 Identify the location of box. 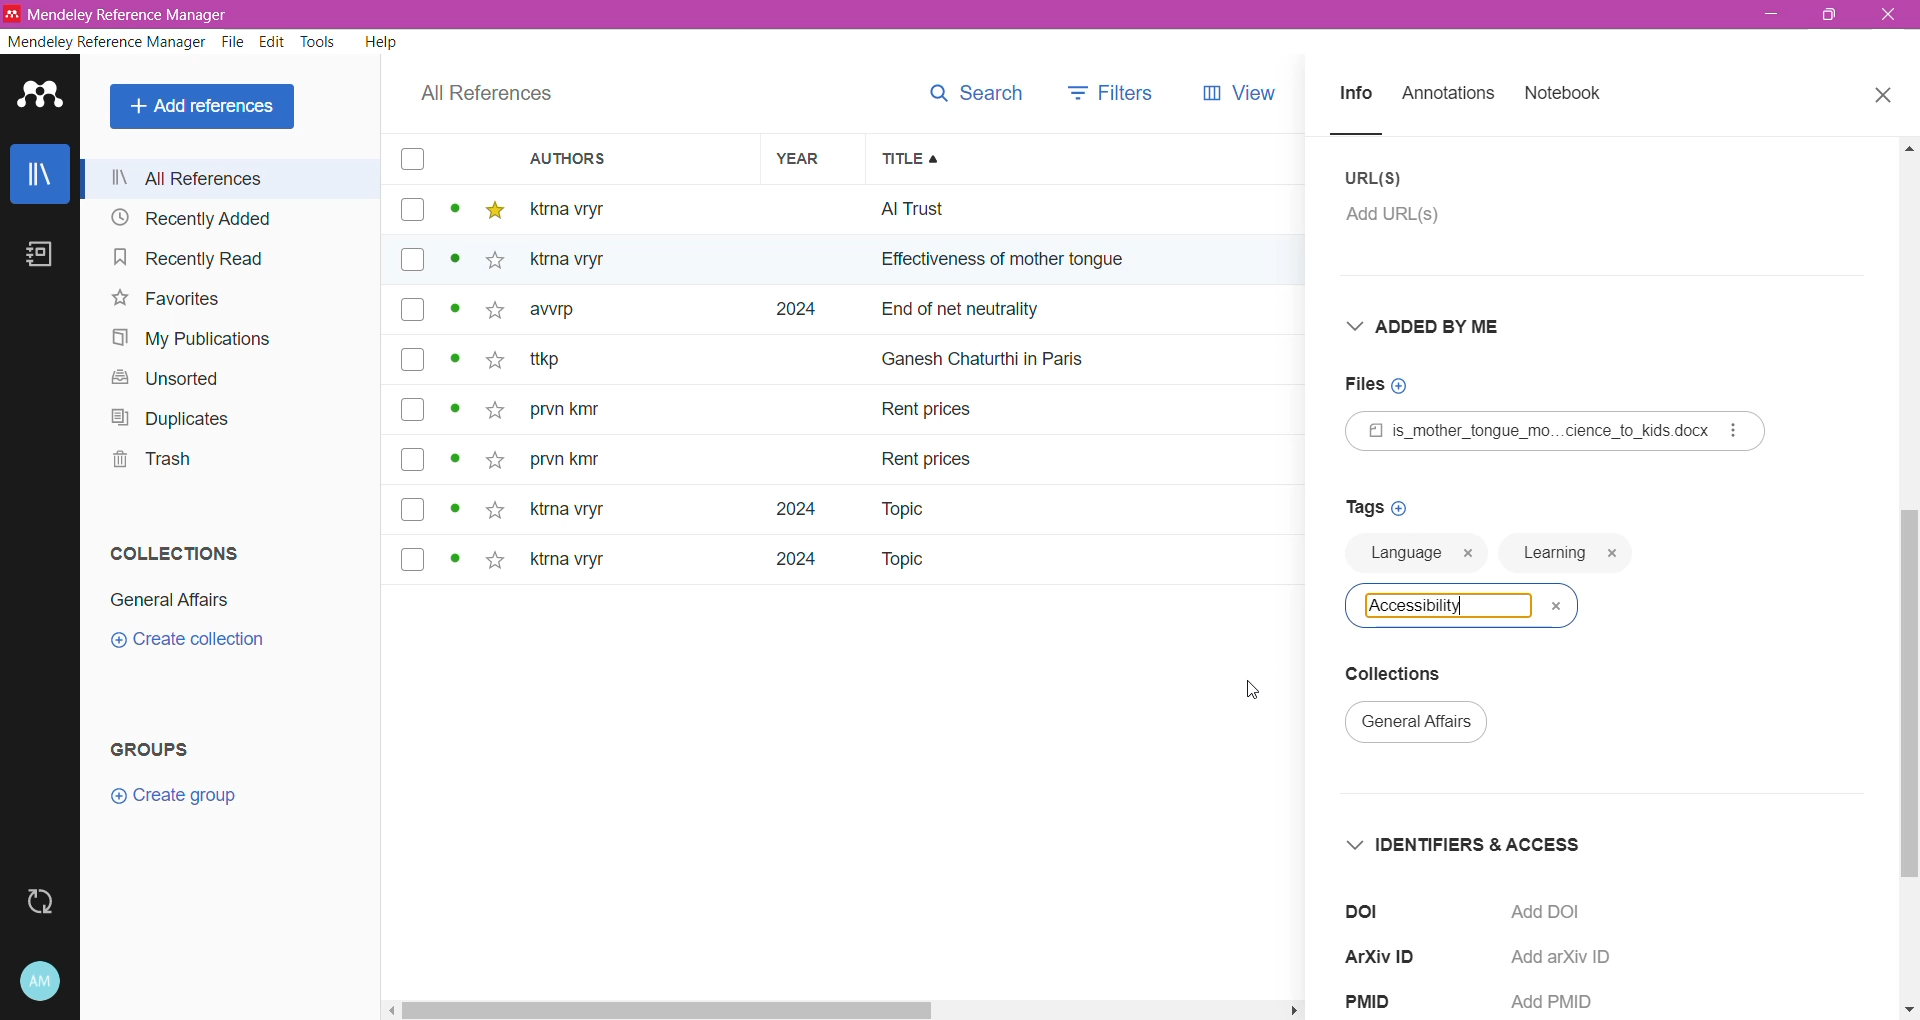
(412, 211).